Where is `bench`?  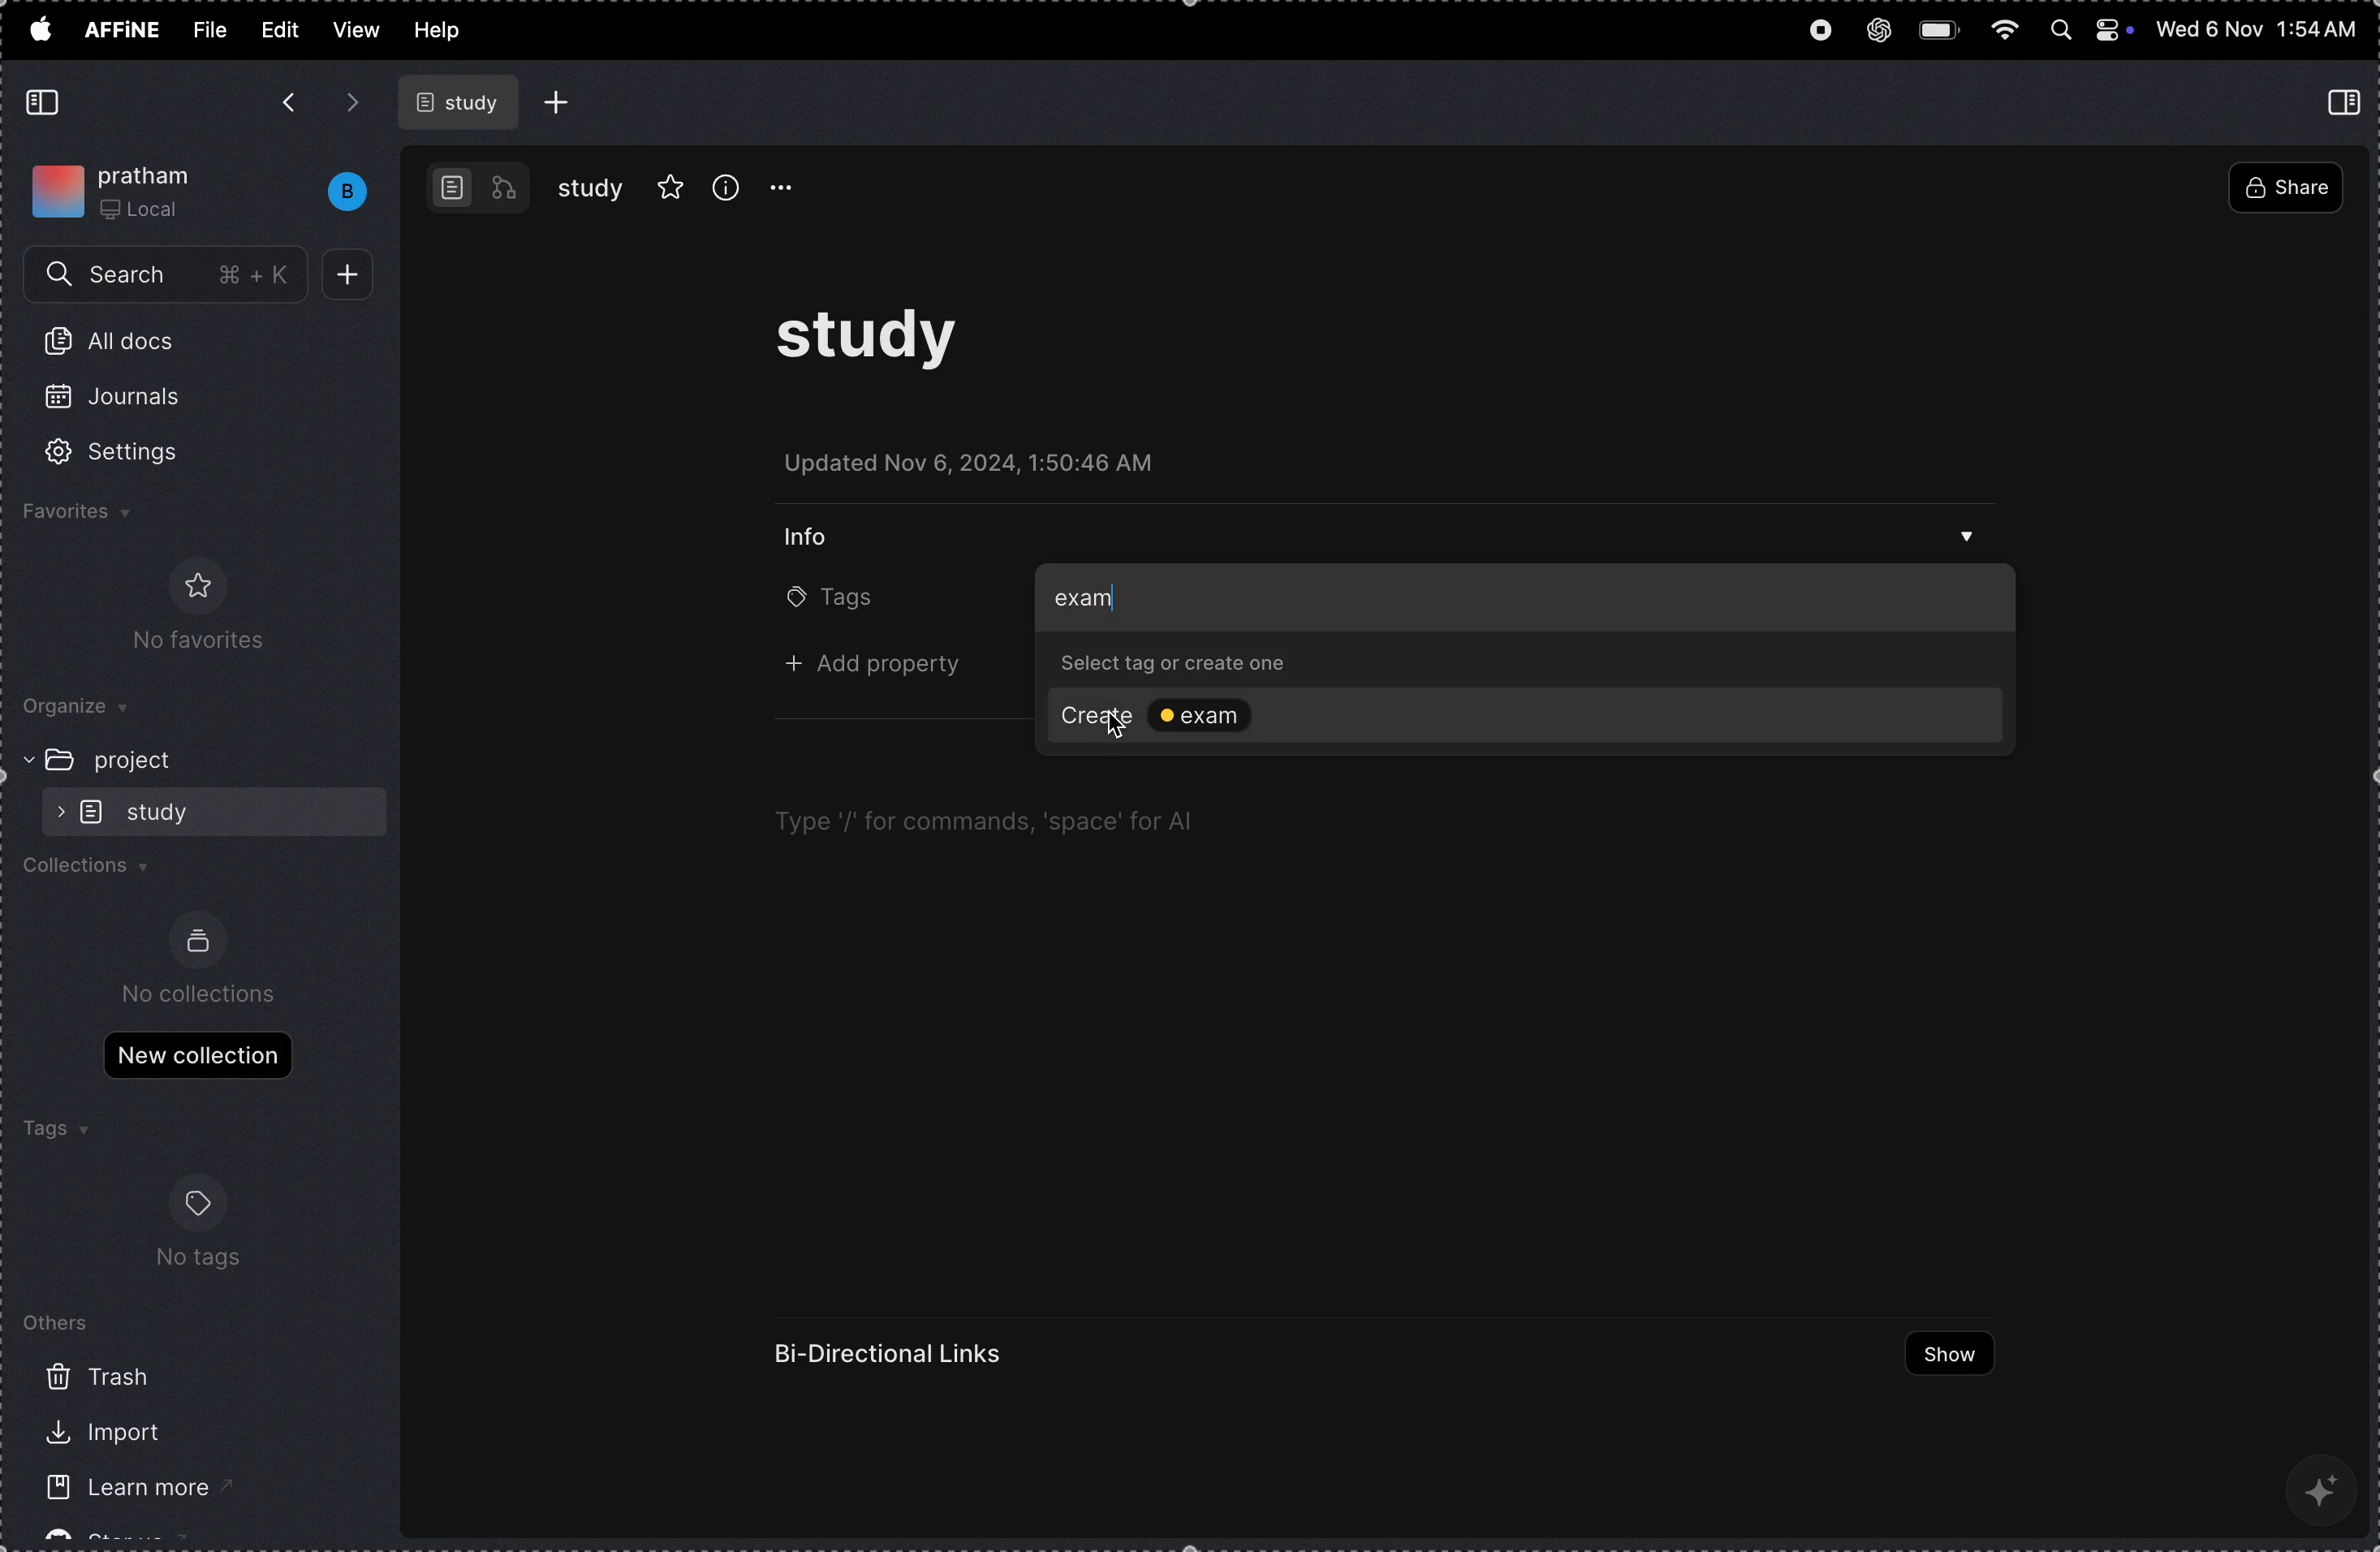
bench is located at coordinates (337, 192).